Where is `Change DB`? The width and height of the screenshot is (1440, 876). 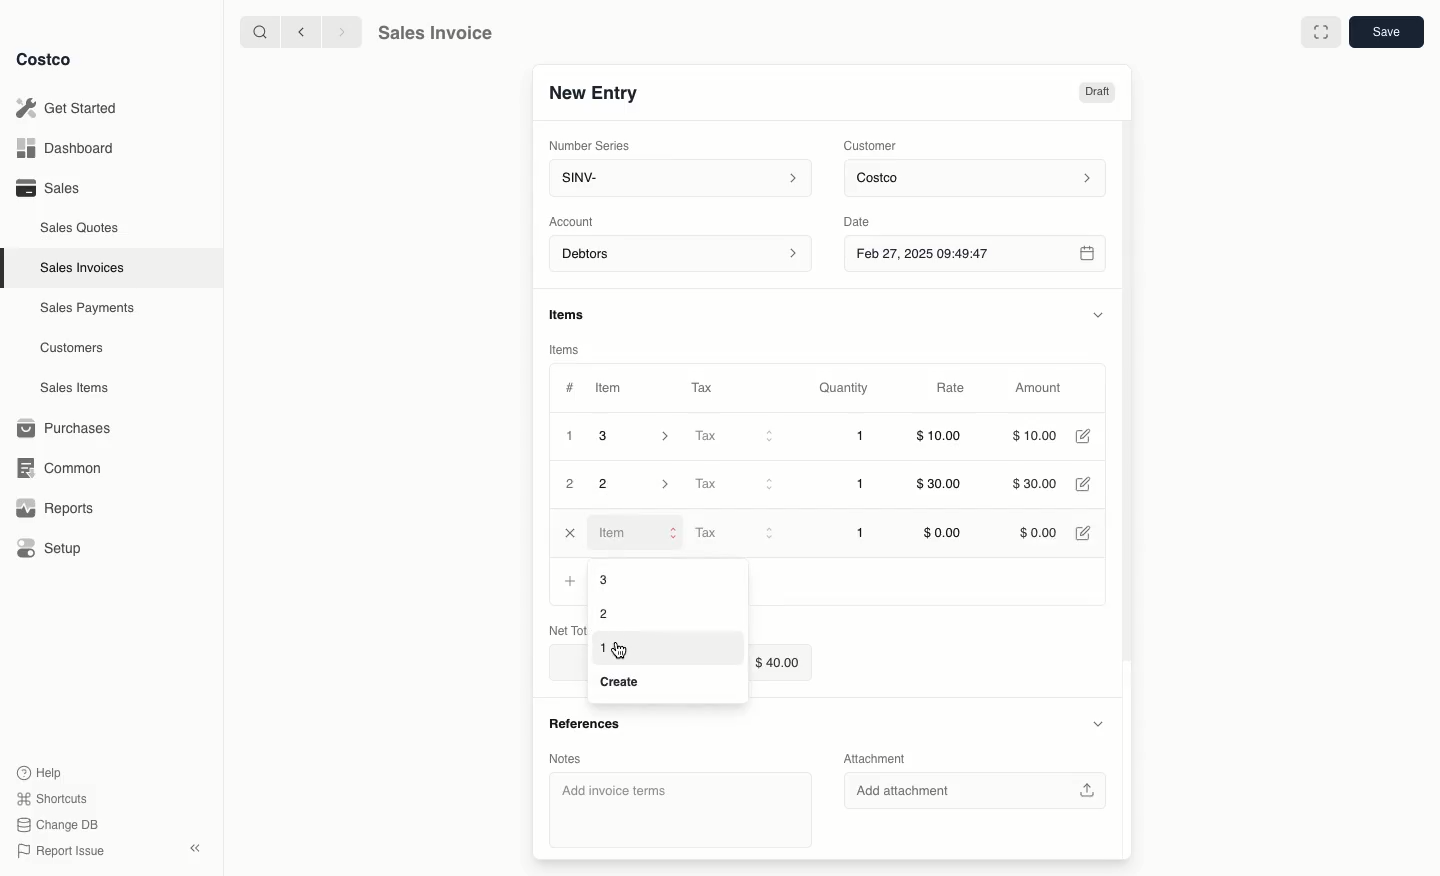
Change DB is located at coordinates (60, 822).